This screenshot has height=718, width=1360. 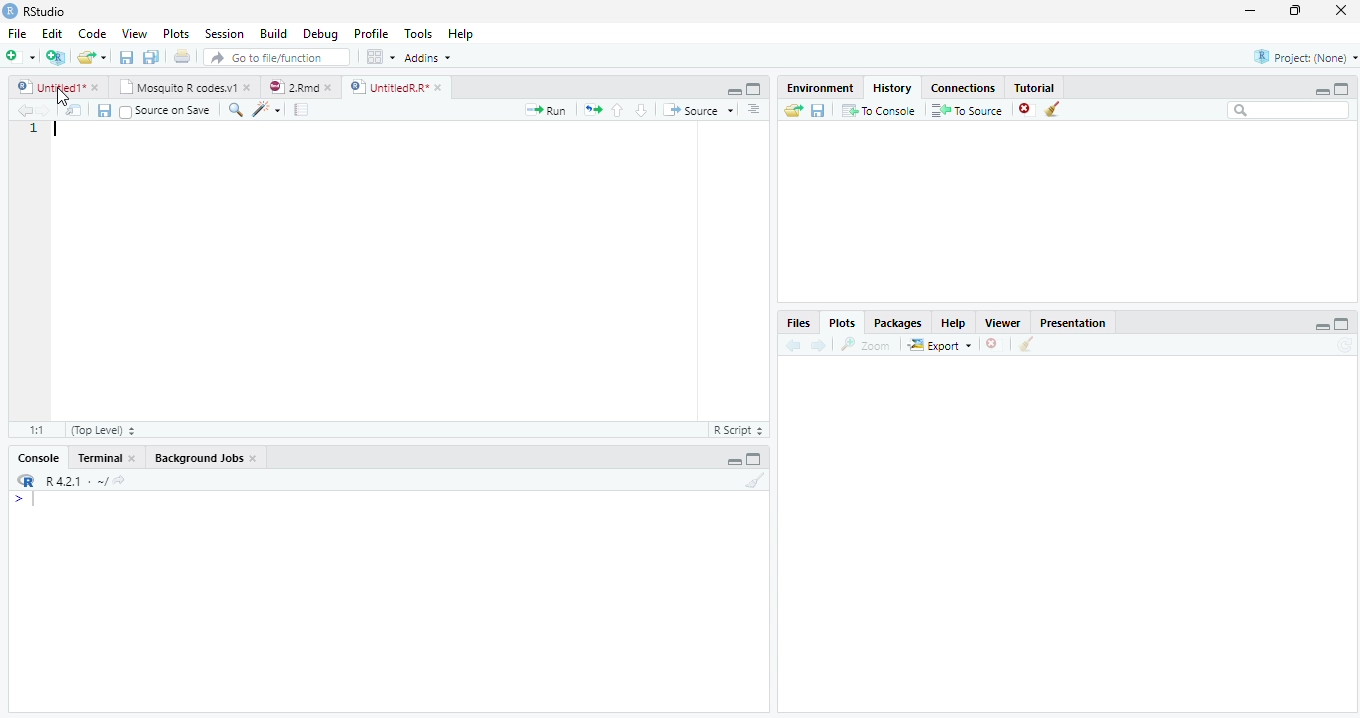 What do you see at coordinates (378, 57) in the screenshot?
I see `Workspace panes` at bounding box center [378, 57].